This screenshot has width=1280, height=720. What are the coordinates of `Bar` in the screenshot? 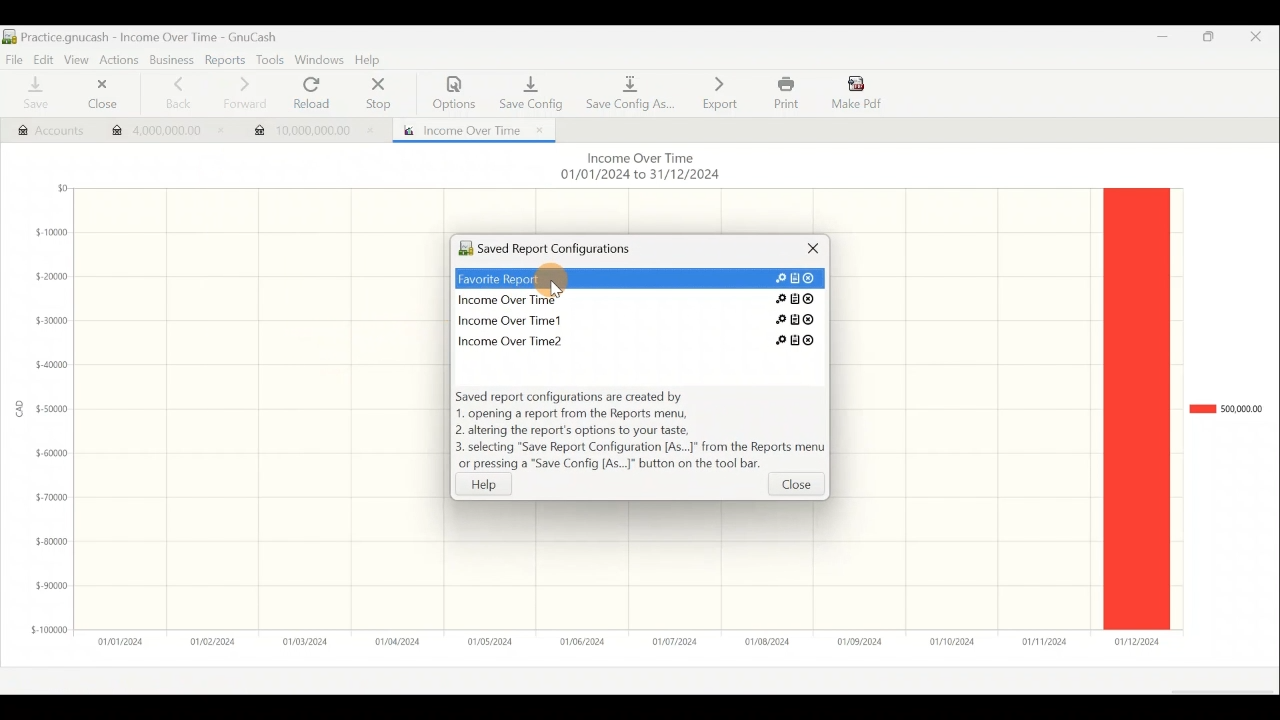 It's located at (1136, 408).